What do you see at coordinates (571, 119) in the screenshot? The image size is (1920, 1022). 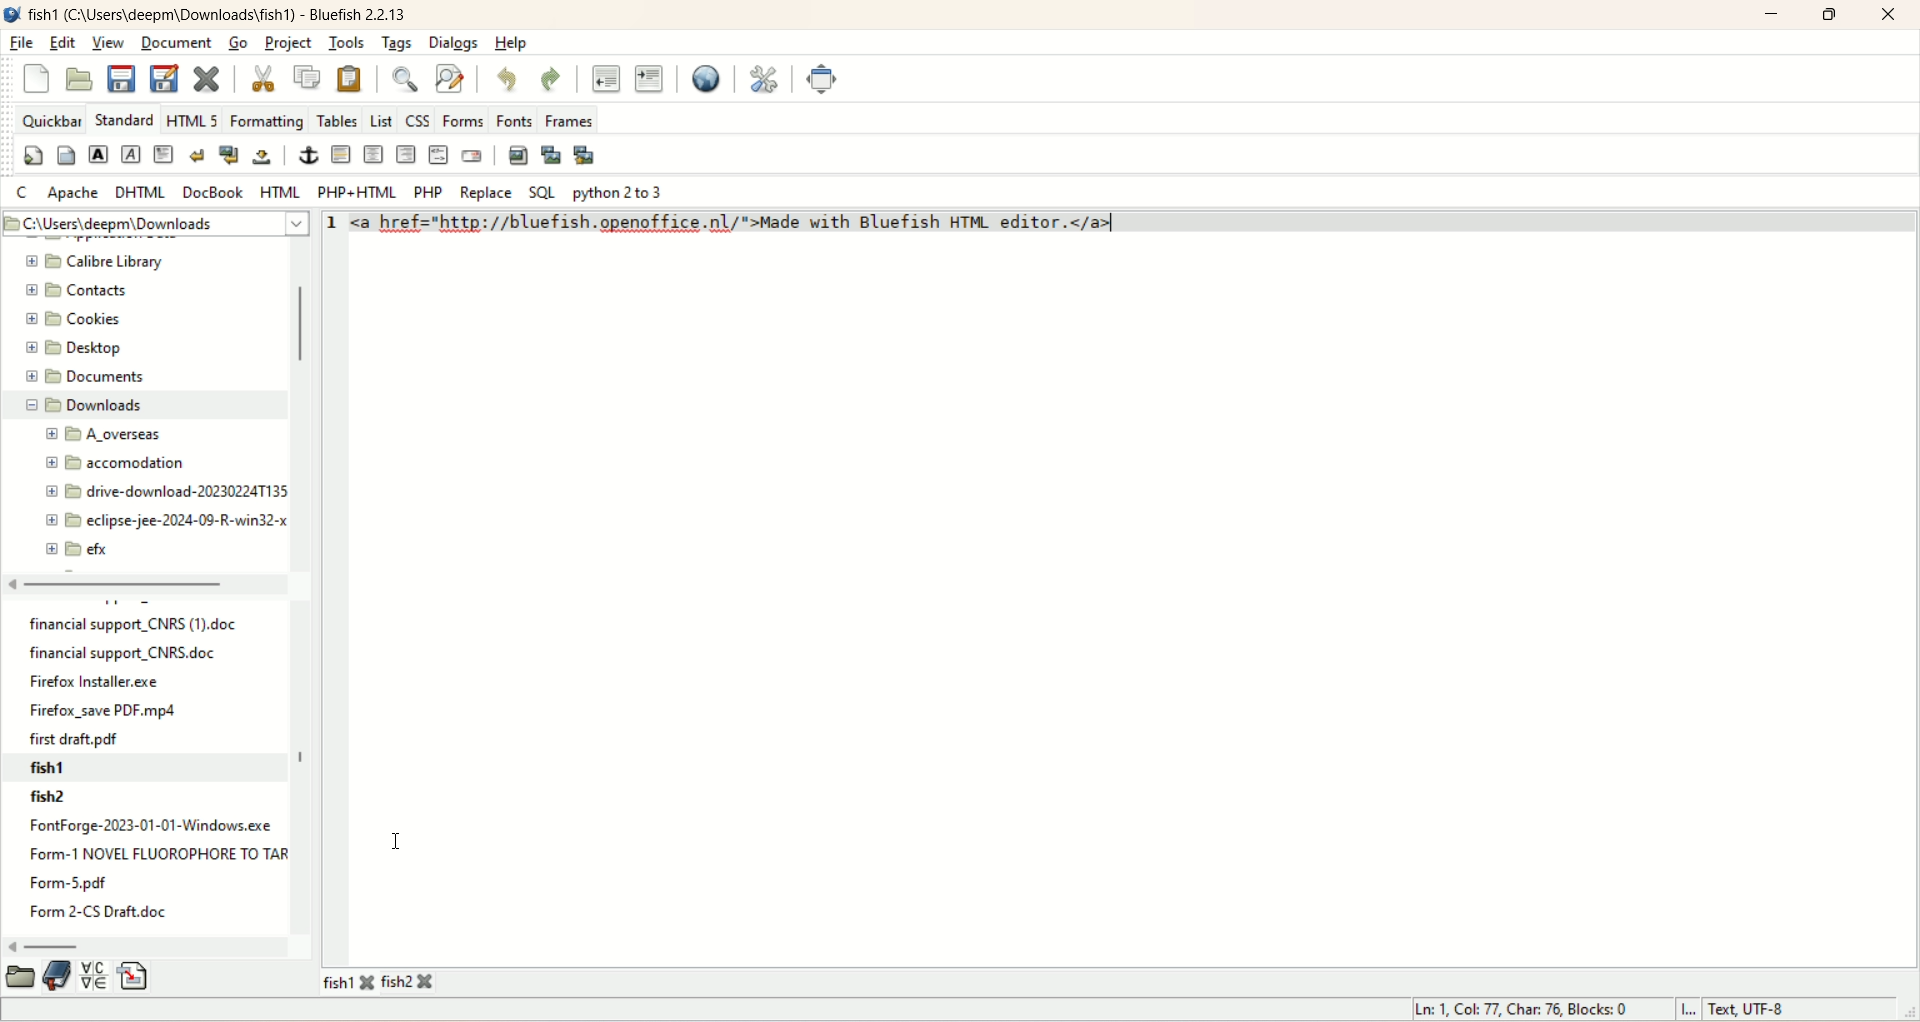 I see `frames` at bounding box center [571, 119].